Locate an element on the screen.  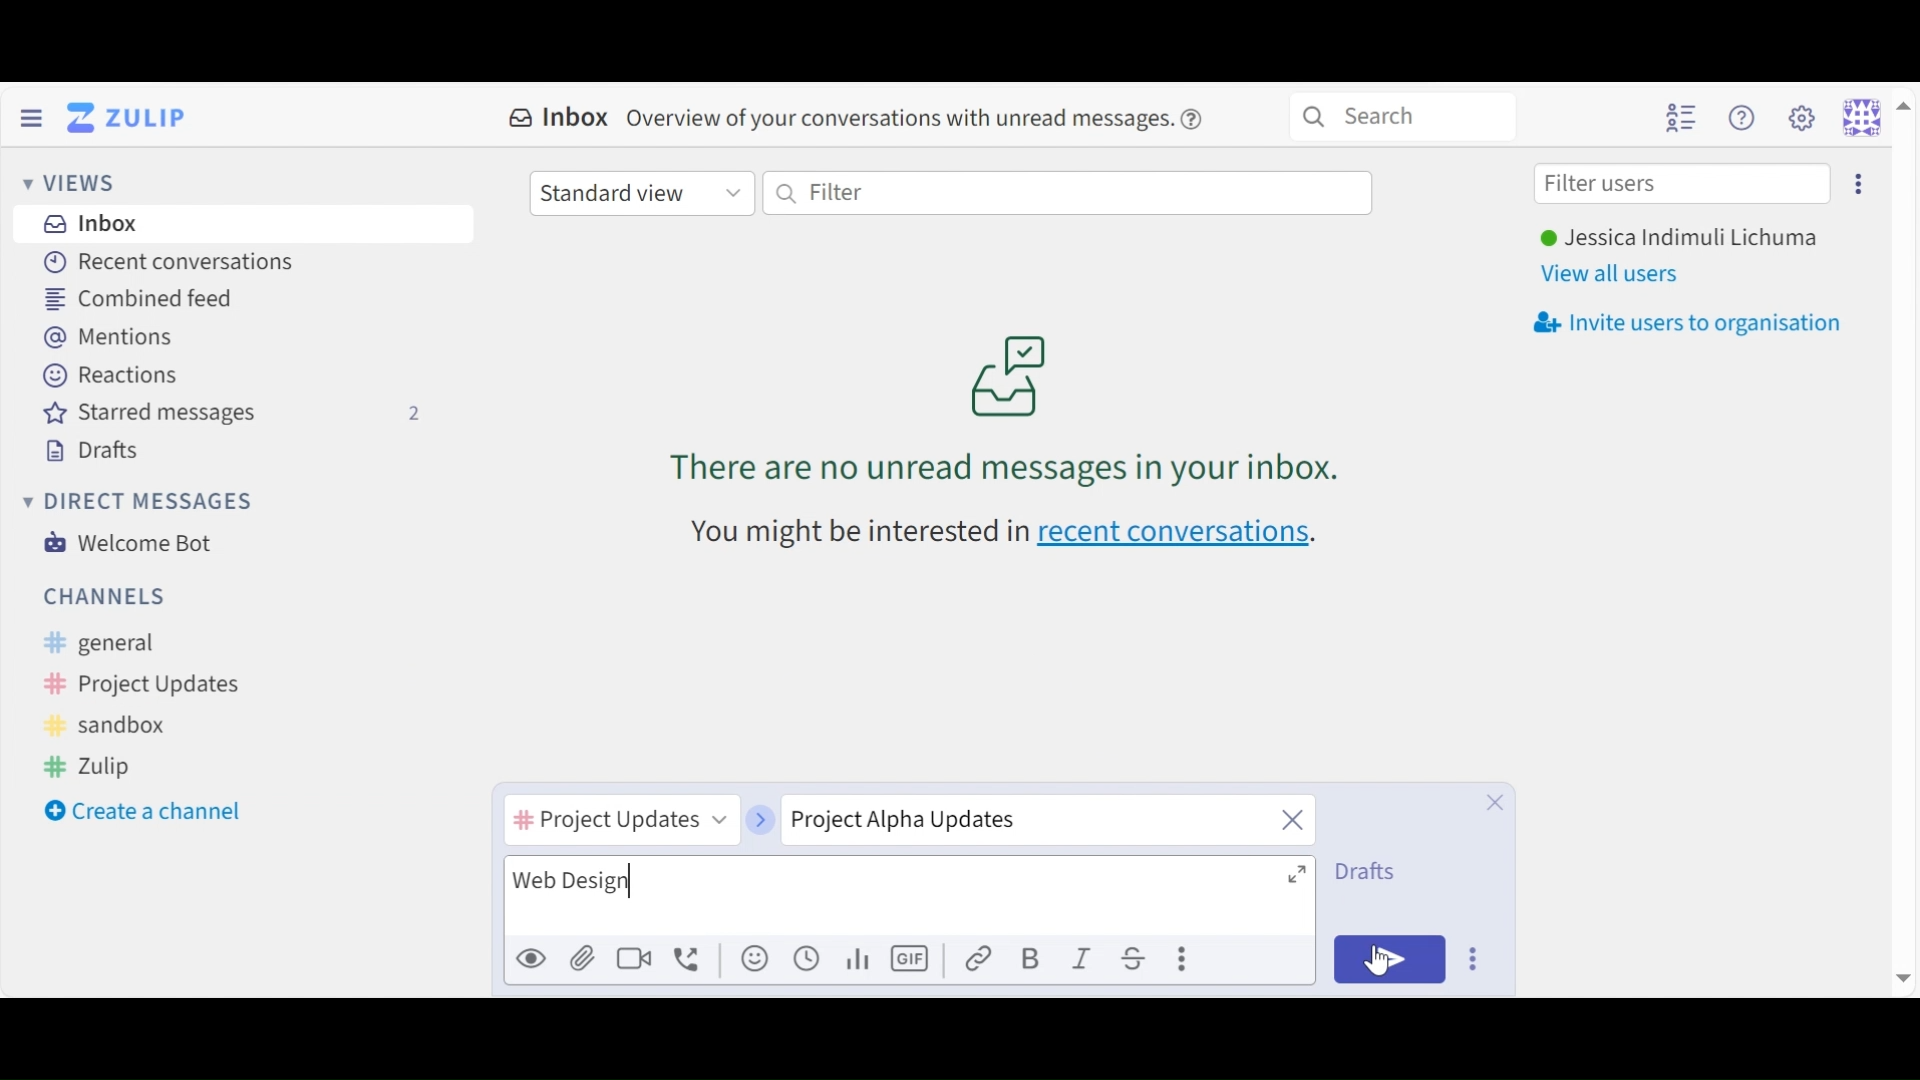
Username is located at coordinates (1678, 239).